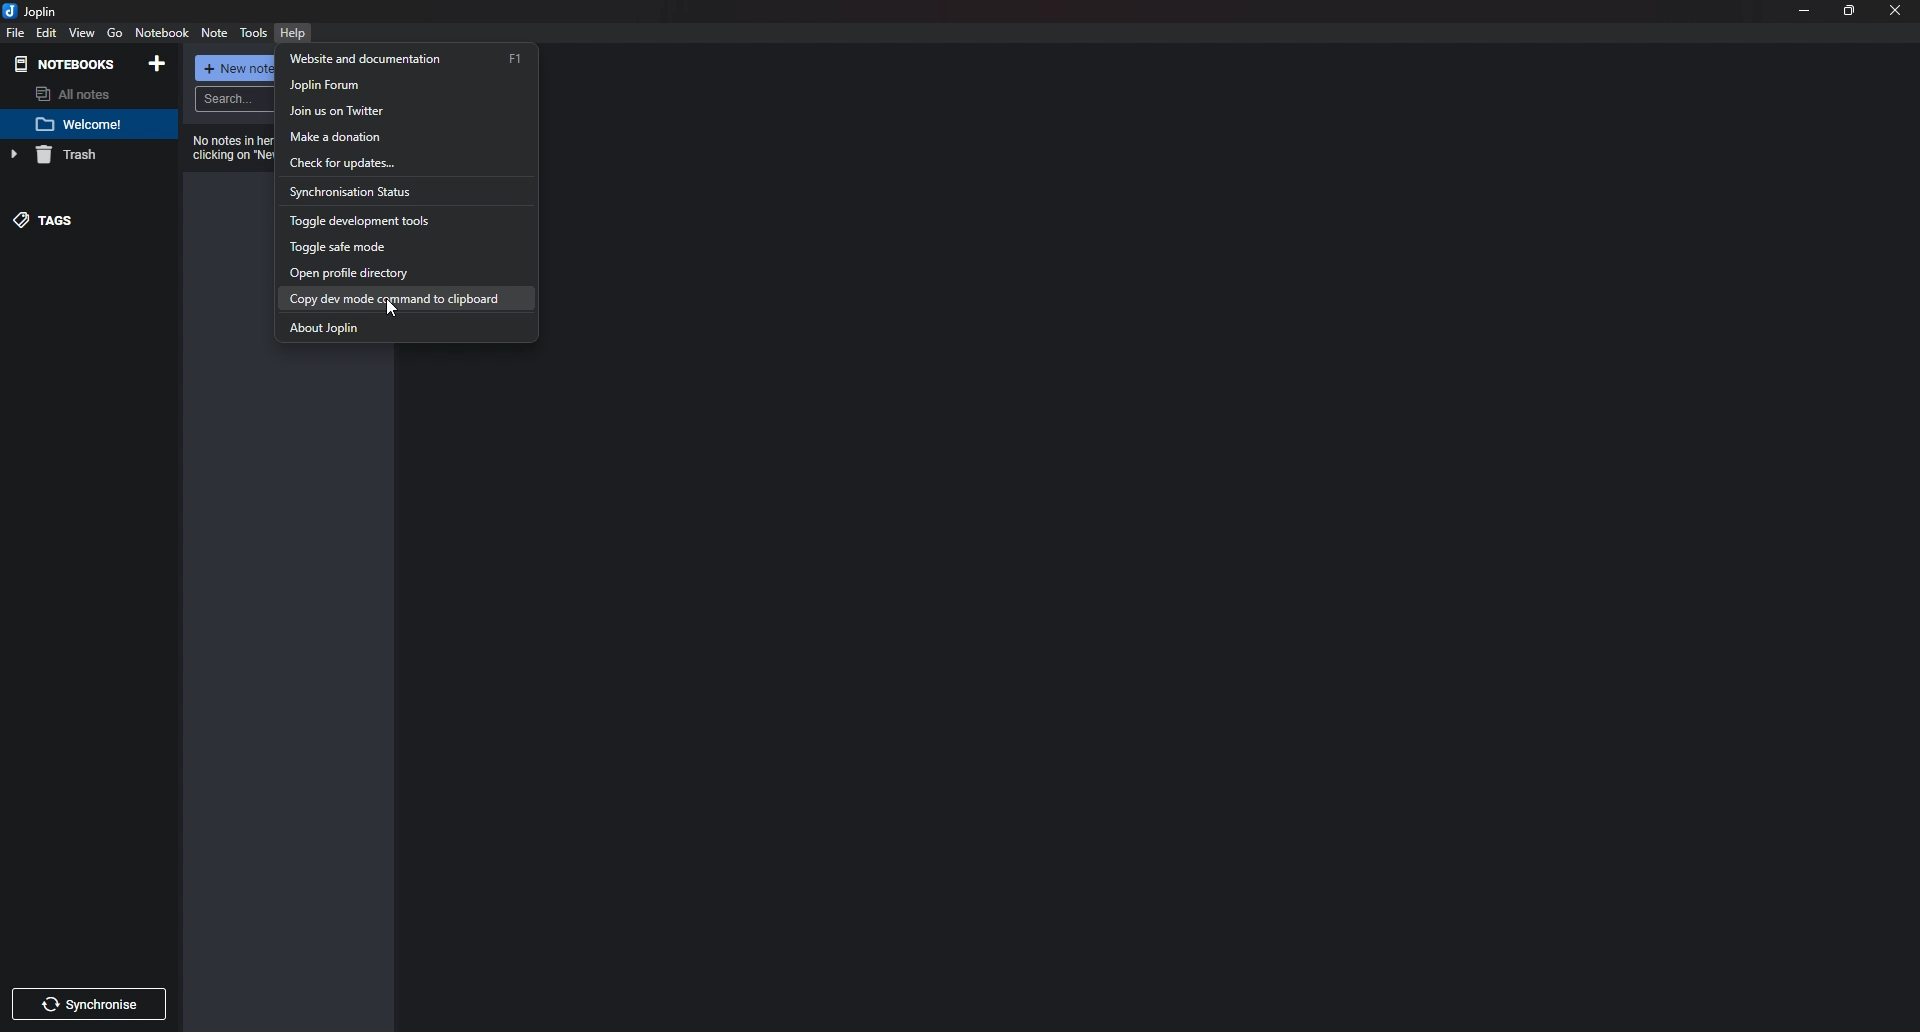  I want to click on Notebooks, so click(66, 65).